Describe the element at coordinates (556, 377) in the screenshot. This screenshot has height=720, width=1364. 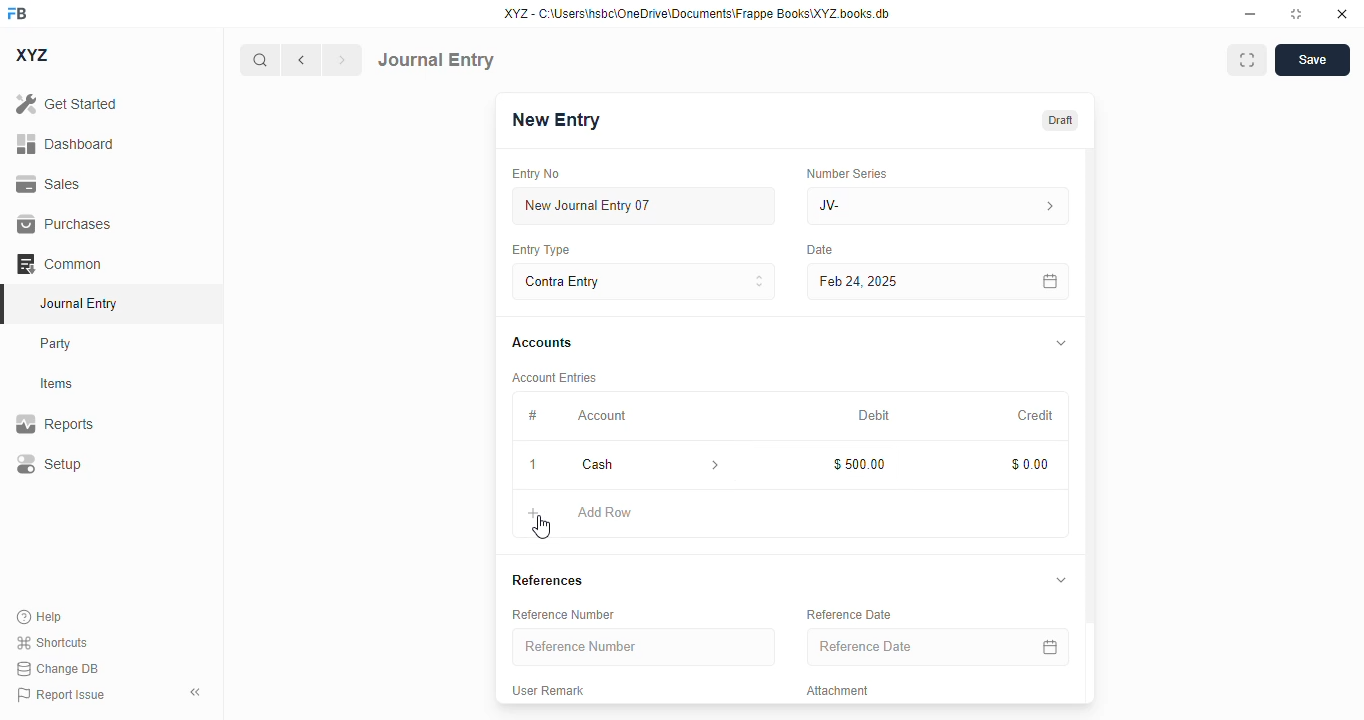
I see `account entries` at that location.